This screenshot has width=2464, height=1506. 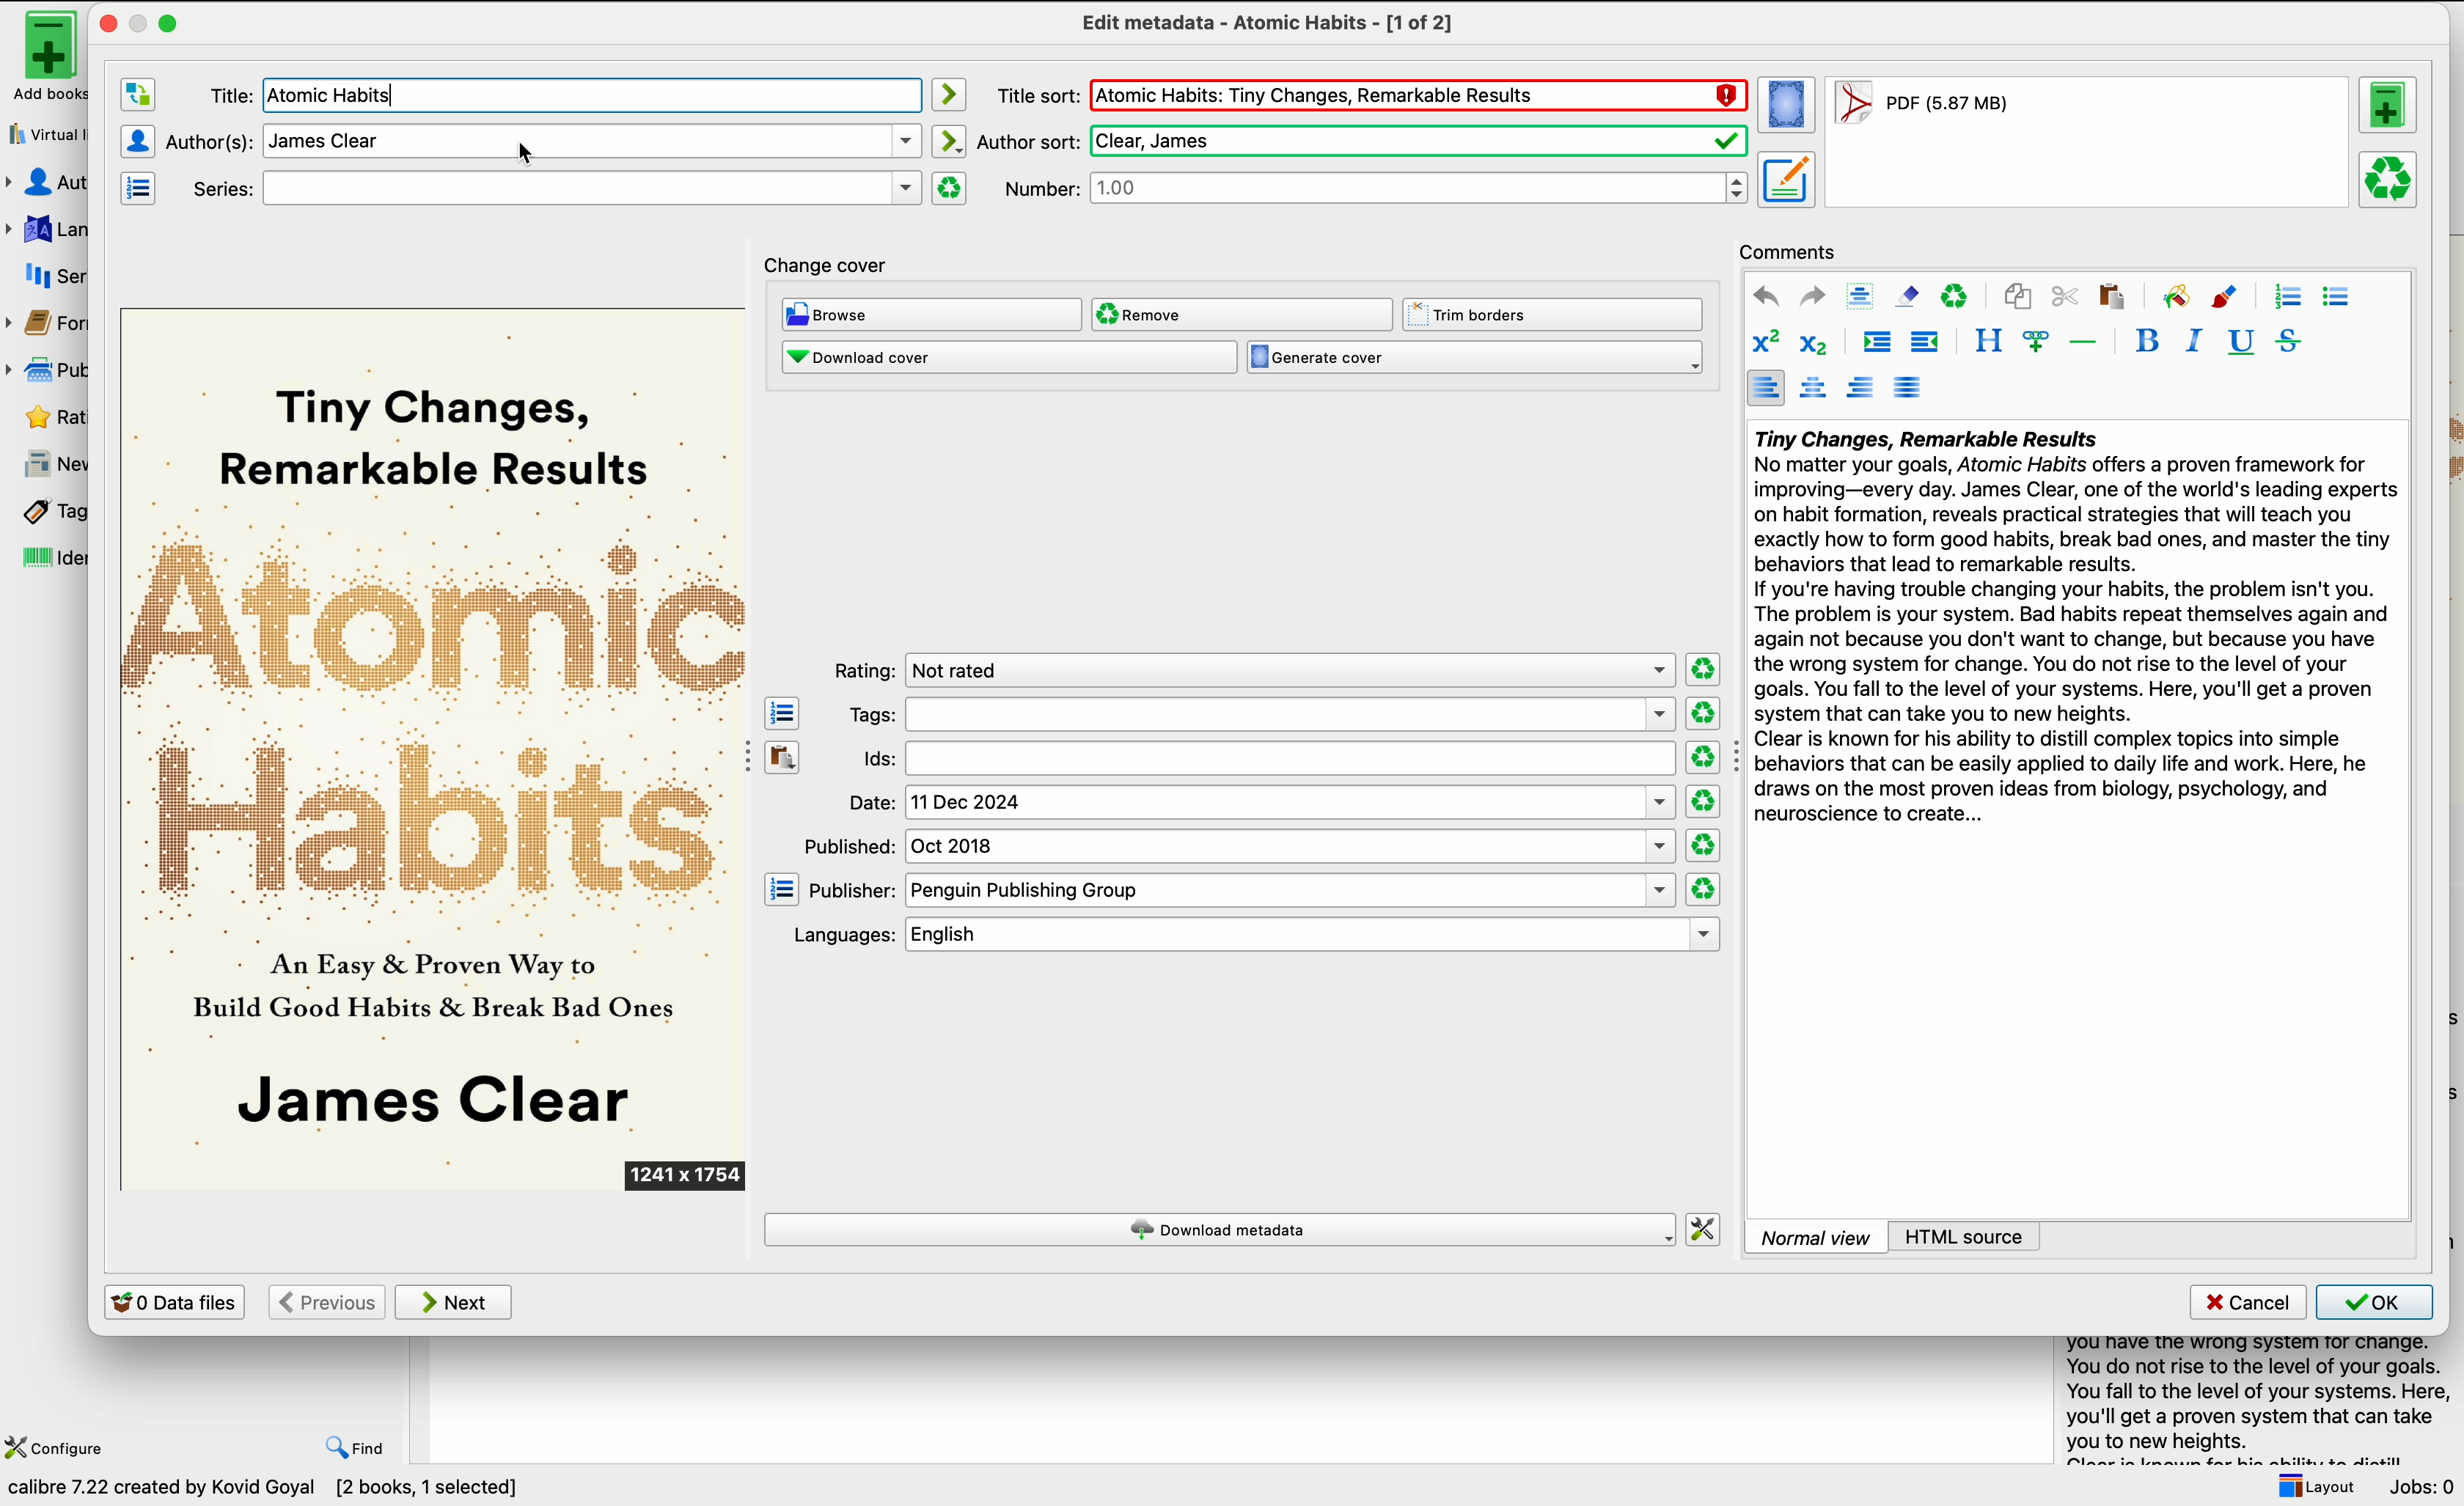 What do you see at coordinates (1705, 802) in the screenshot?
I see `clear rating` at bounding box center [1705, 802].